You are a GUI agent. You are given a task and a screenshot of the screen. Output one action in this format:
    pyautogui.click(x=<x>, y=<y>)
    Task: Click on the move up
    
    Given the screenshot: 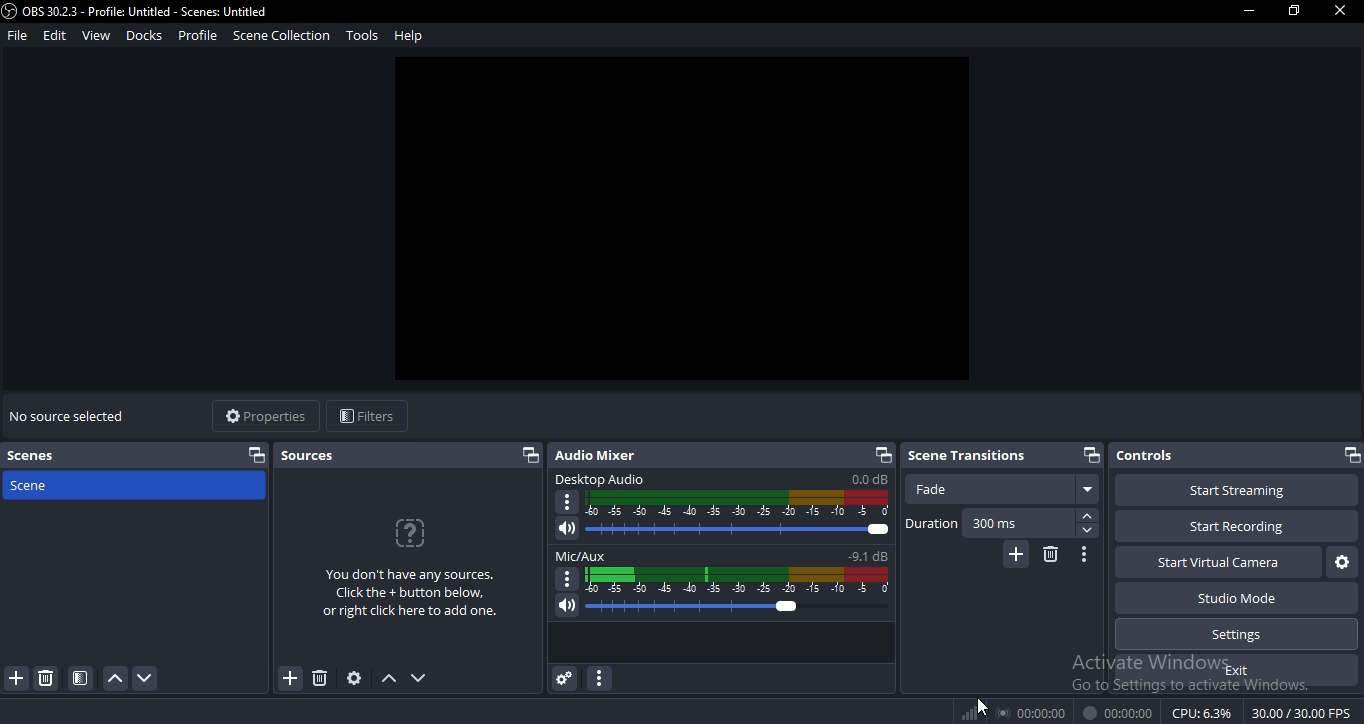 What is the action you would take?
    pyautogui.click(x=389, y=679)
    